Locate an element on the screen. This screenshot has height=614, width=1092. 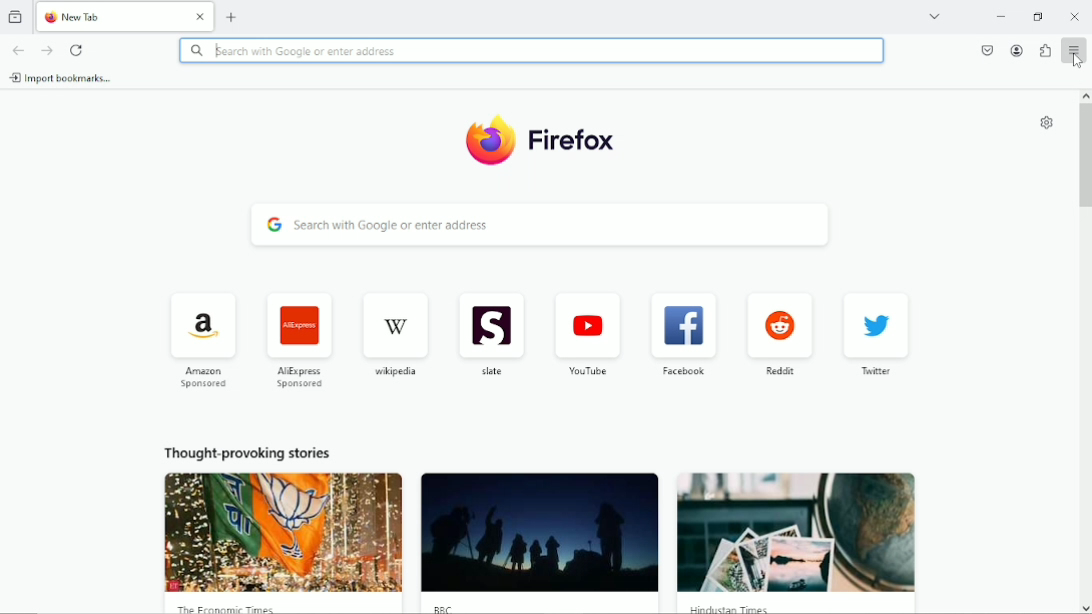
Thought provoking stories is located at coordinates (247, 452).